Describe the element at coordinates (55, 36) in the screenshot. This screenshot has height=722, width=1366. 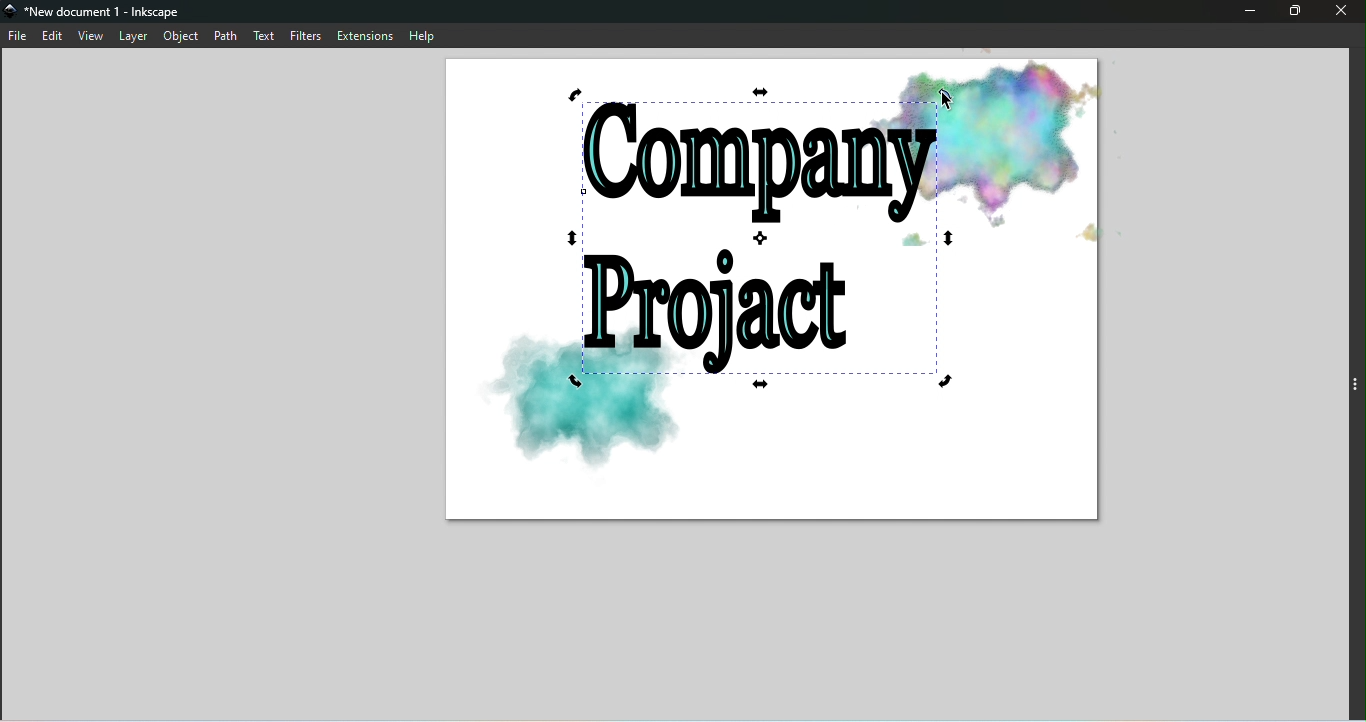
I see `Edit` at that location.